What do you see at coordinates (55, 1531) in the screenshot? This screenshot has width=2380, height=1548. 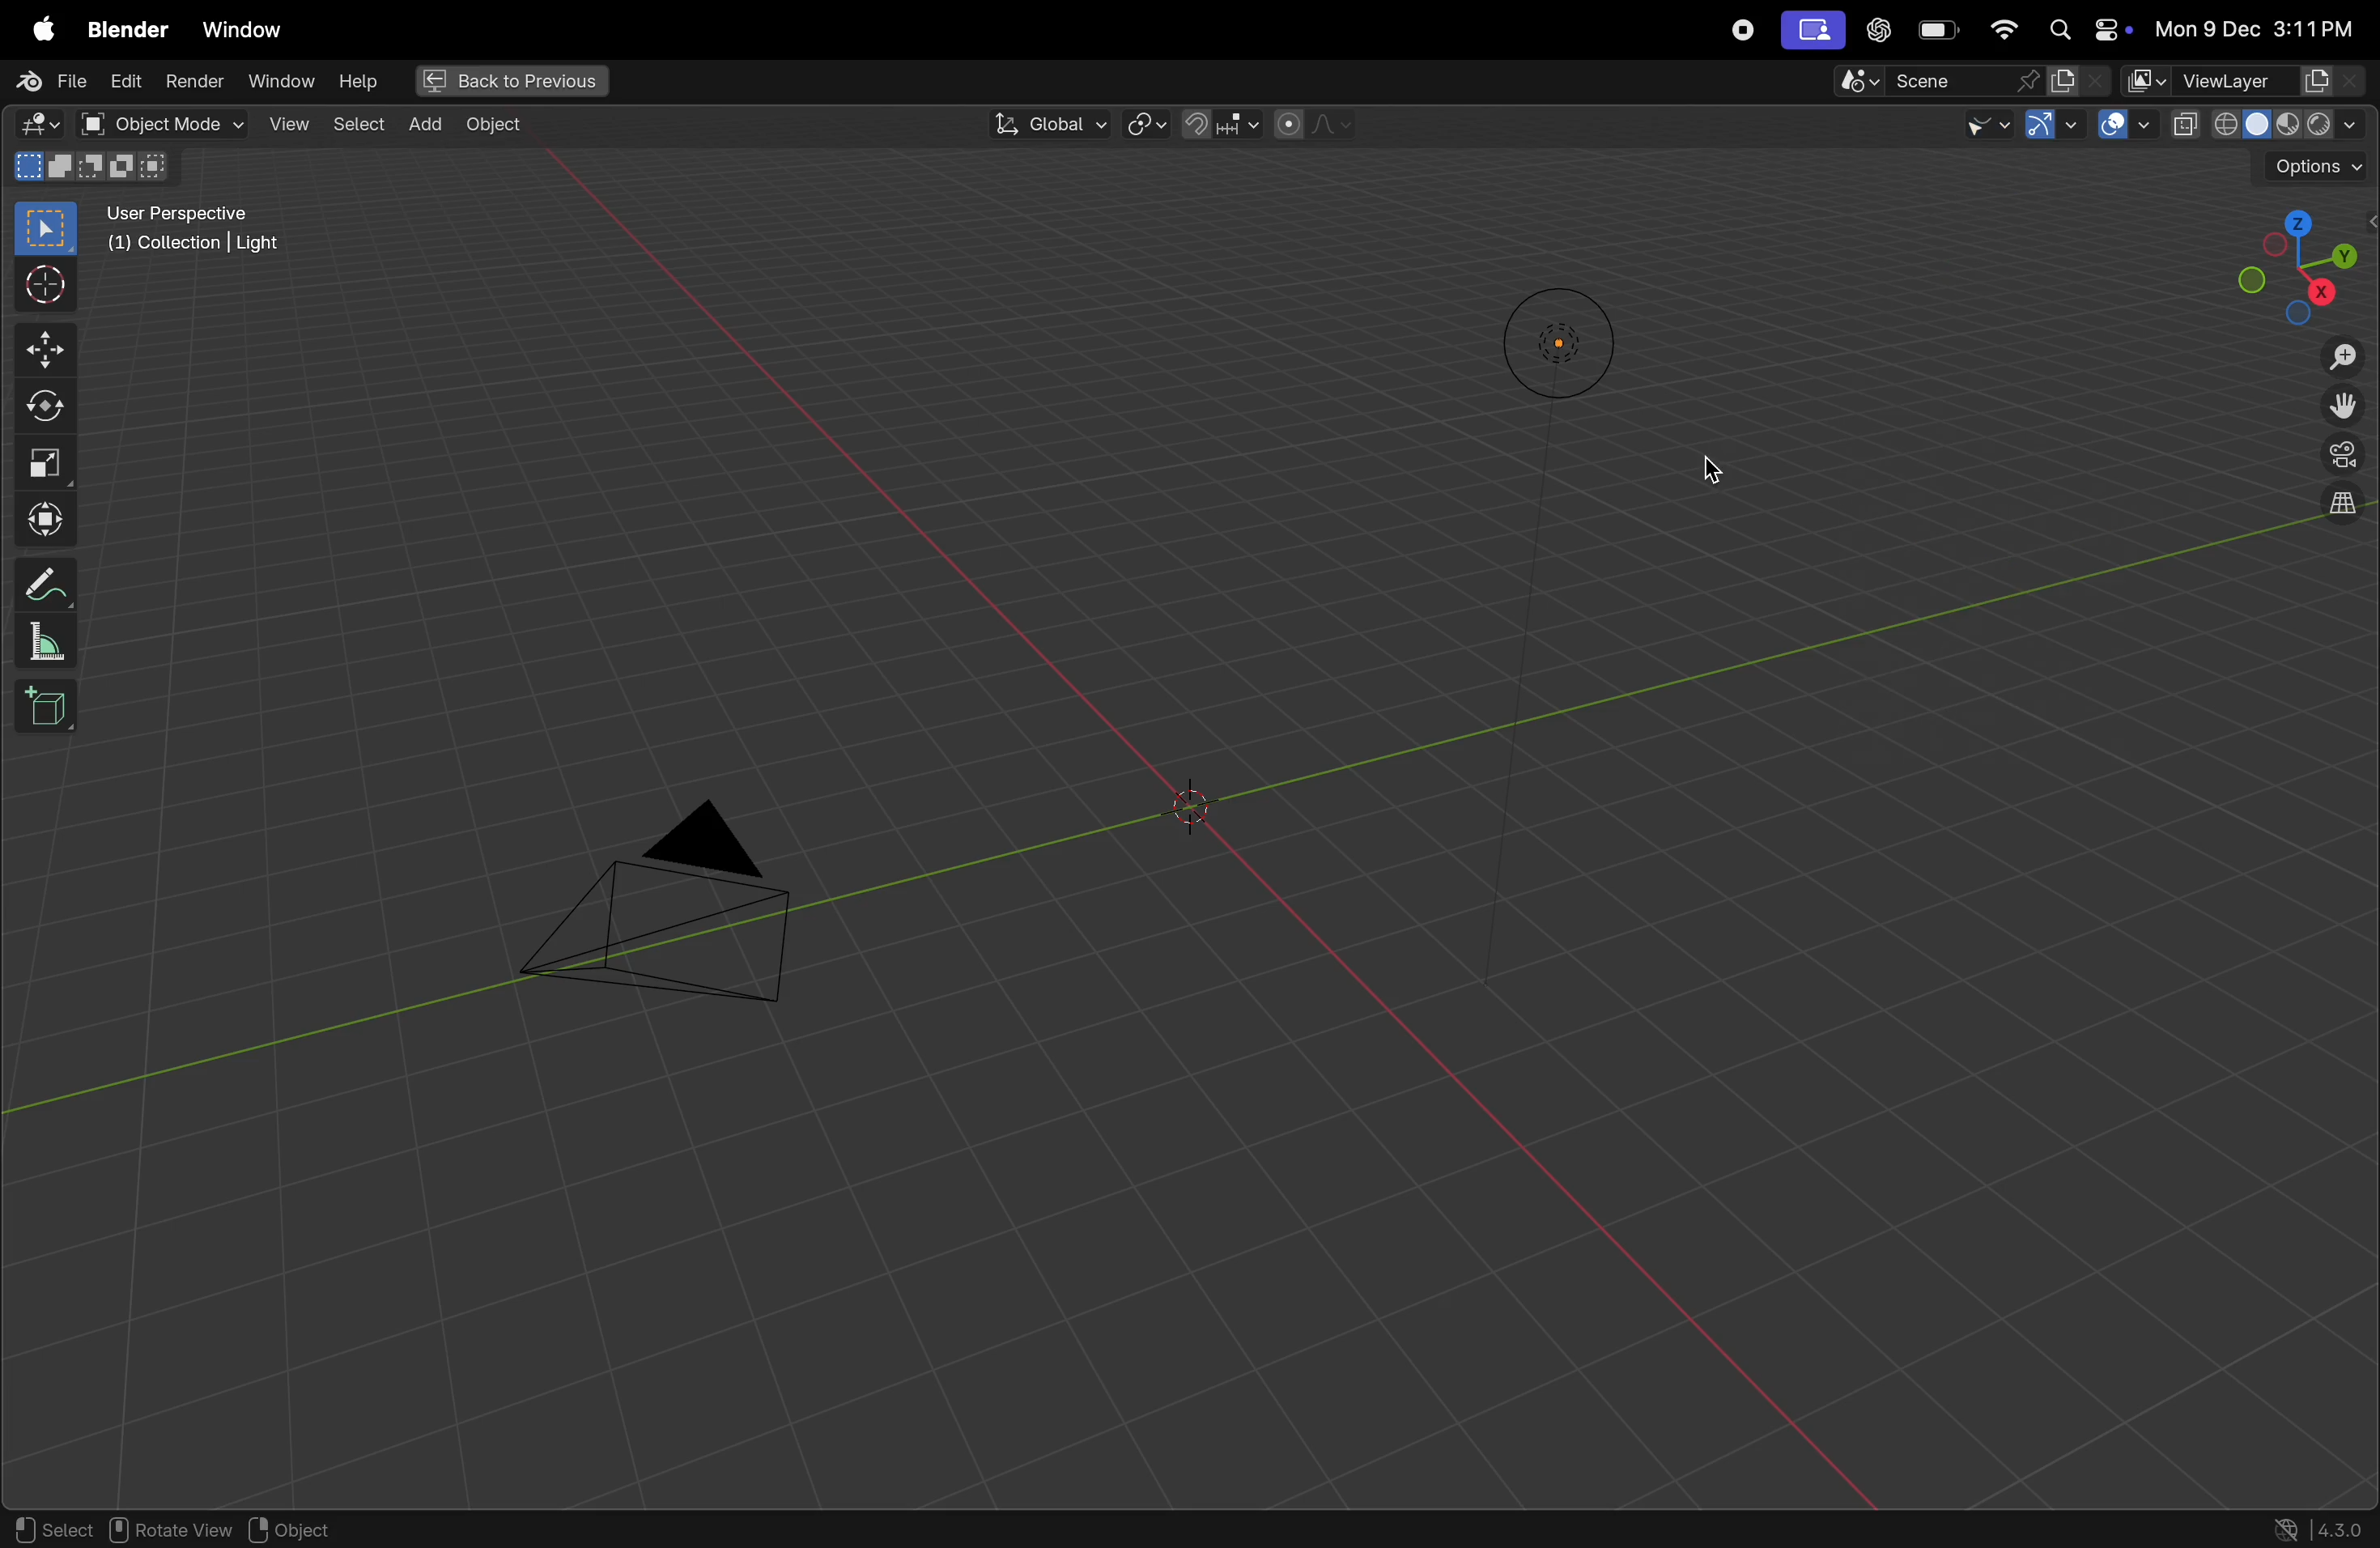 I see `select` at bounding box center [55, 1531].